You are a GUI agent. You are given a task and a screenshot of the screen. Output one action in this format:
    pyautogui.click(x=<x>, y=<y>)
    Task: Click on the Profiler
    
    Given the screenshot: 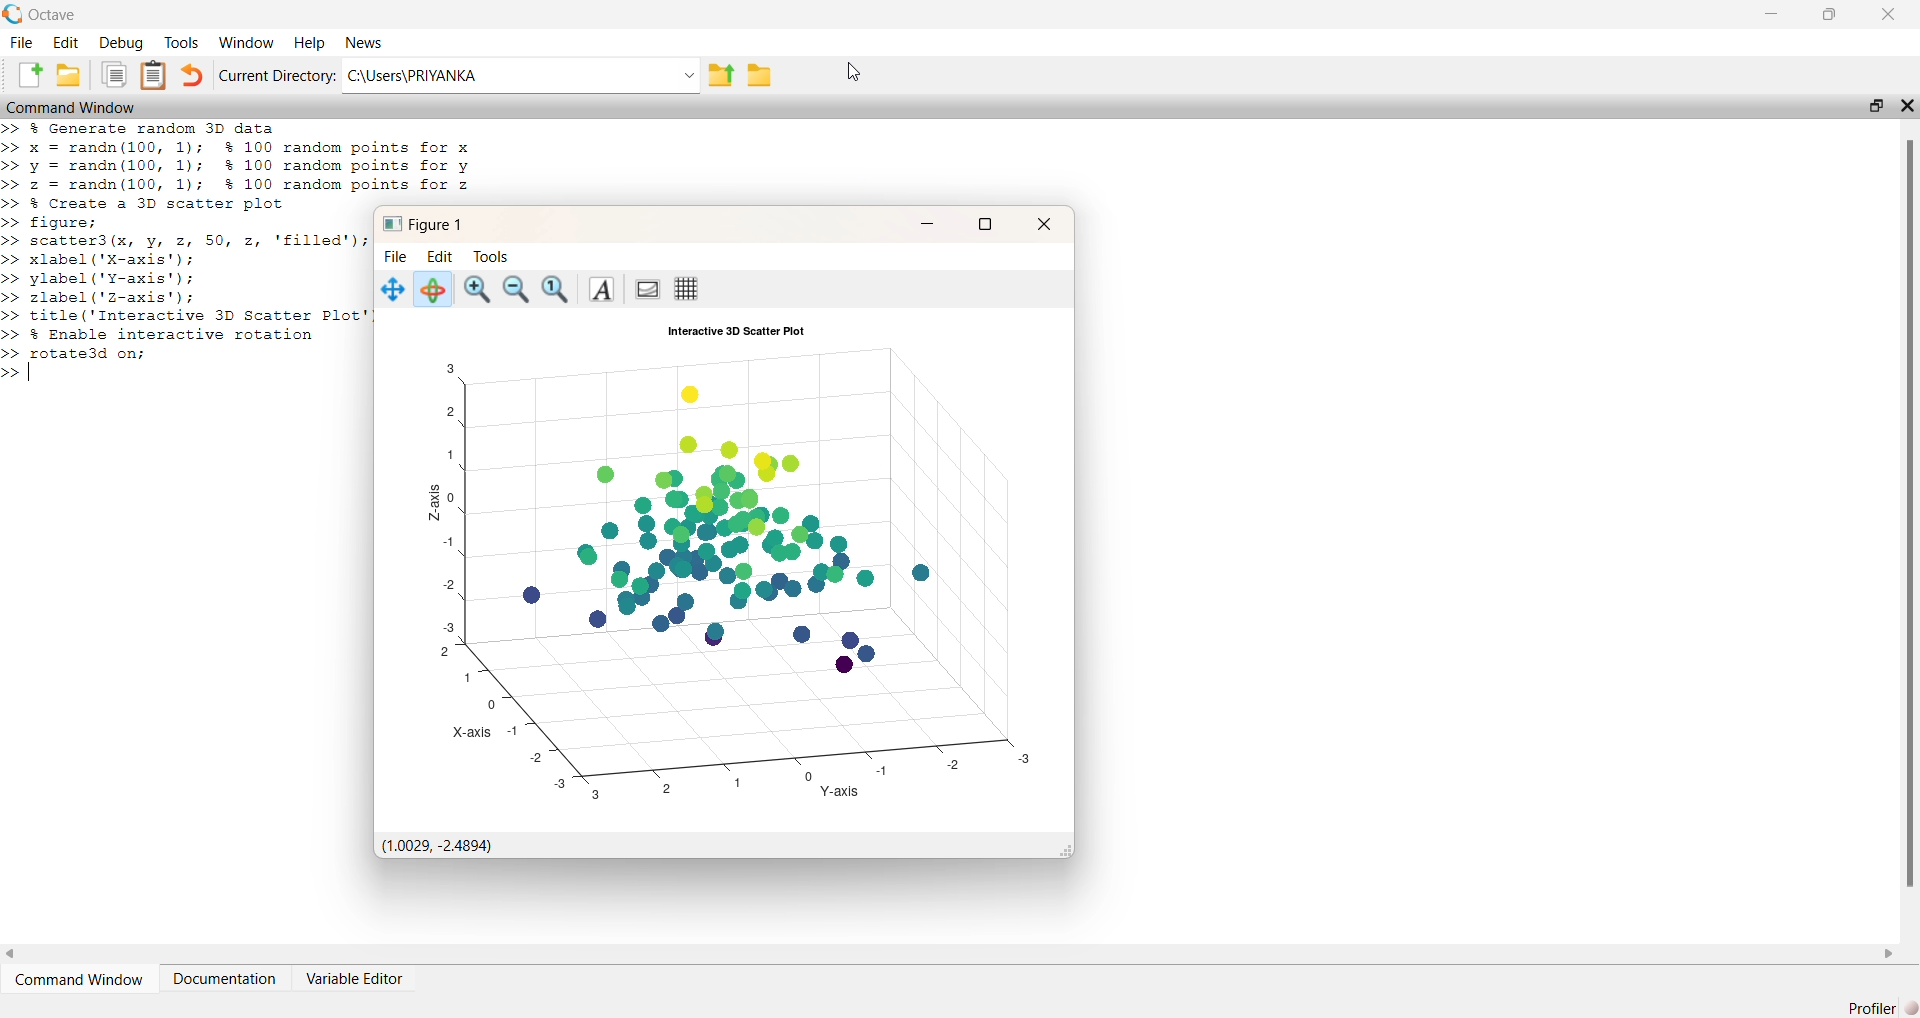 What is the action you would take?
    pyautogui.click(x=1881, y=1006)
    